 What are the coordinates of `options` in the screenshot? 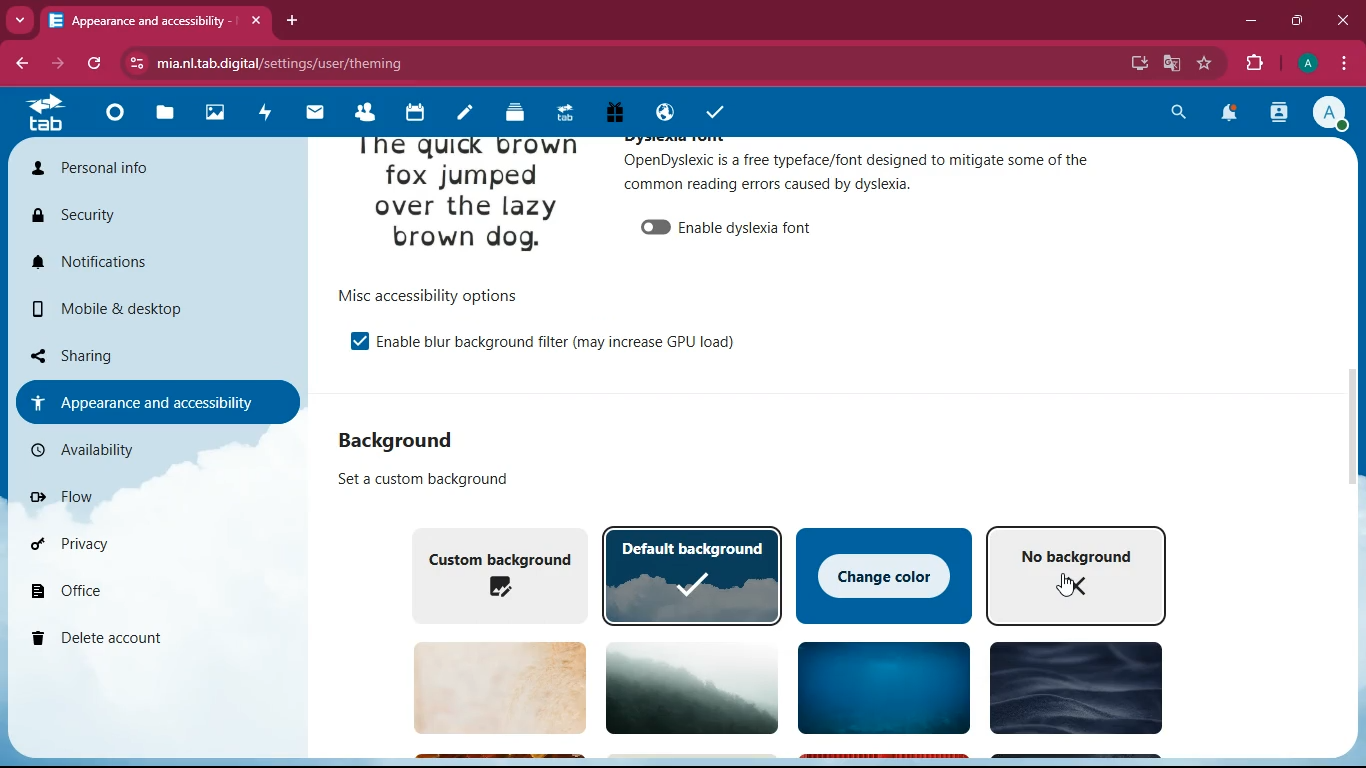 It's located at (426, 295).